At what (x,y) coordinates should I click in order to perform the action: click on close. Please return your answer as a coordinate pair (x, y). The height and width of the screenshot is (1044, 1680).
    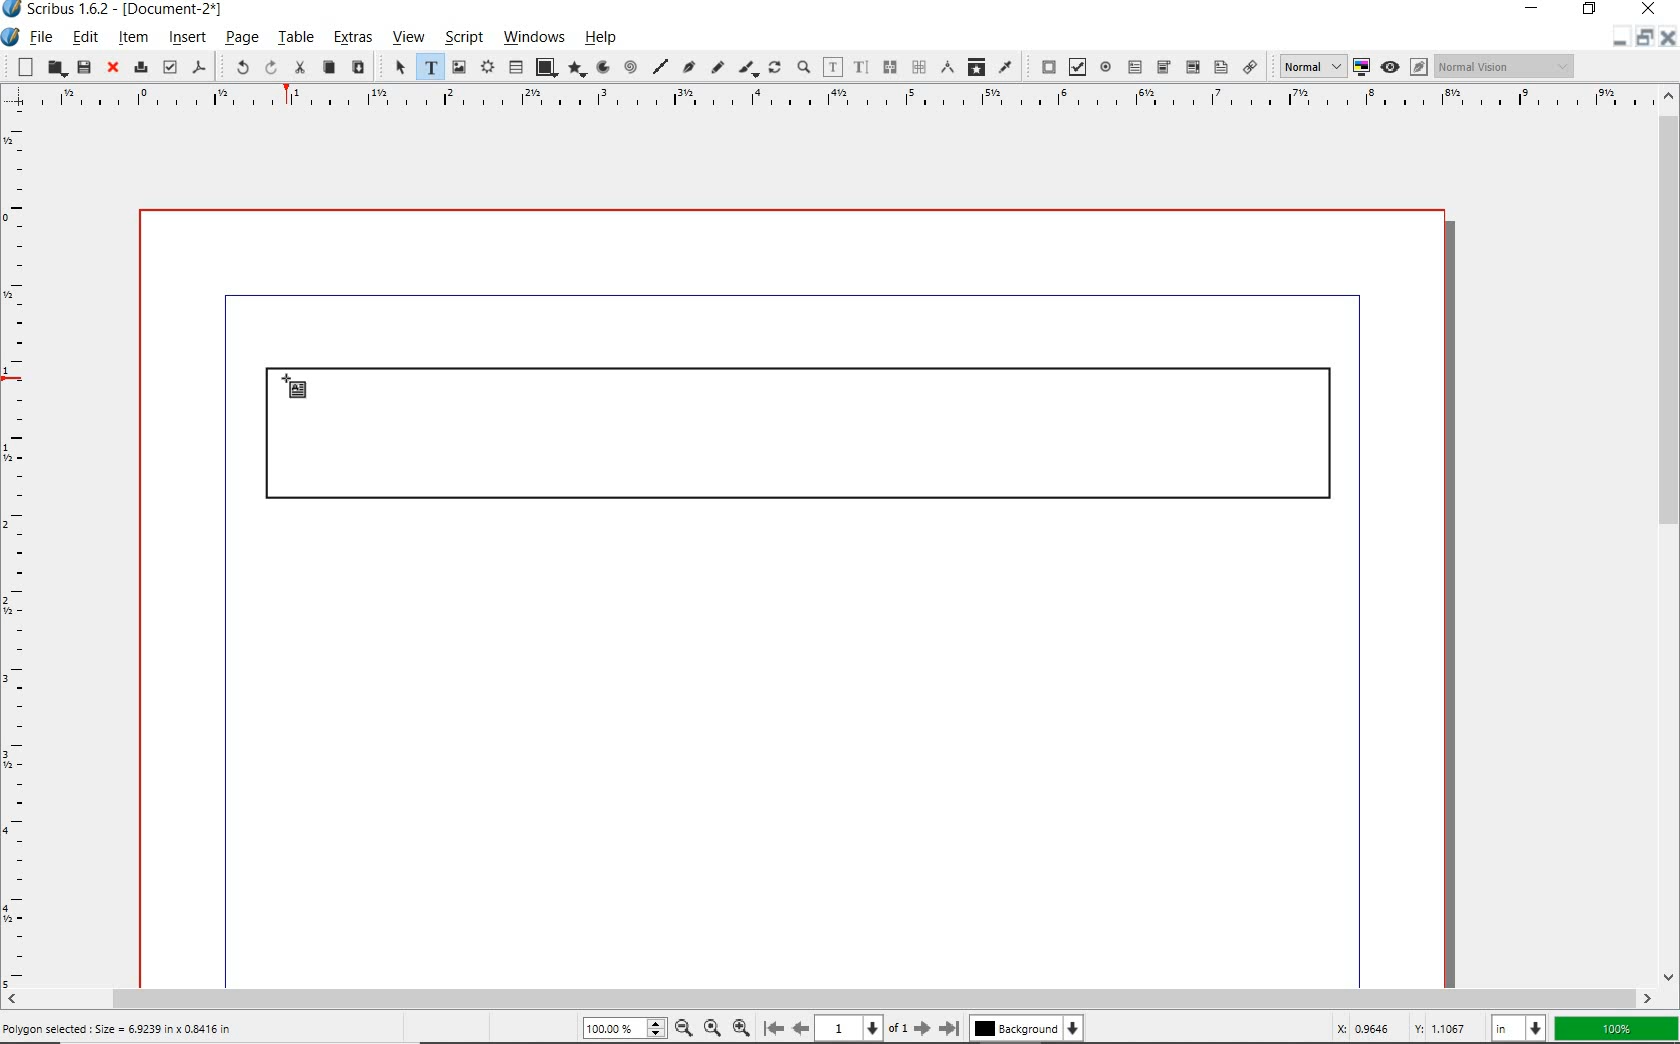
    Looking at the image, I should click on (1670, 39).